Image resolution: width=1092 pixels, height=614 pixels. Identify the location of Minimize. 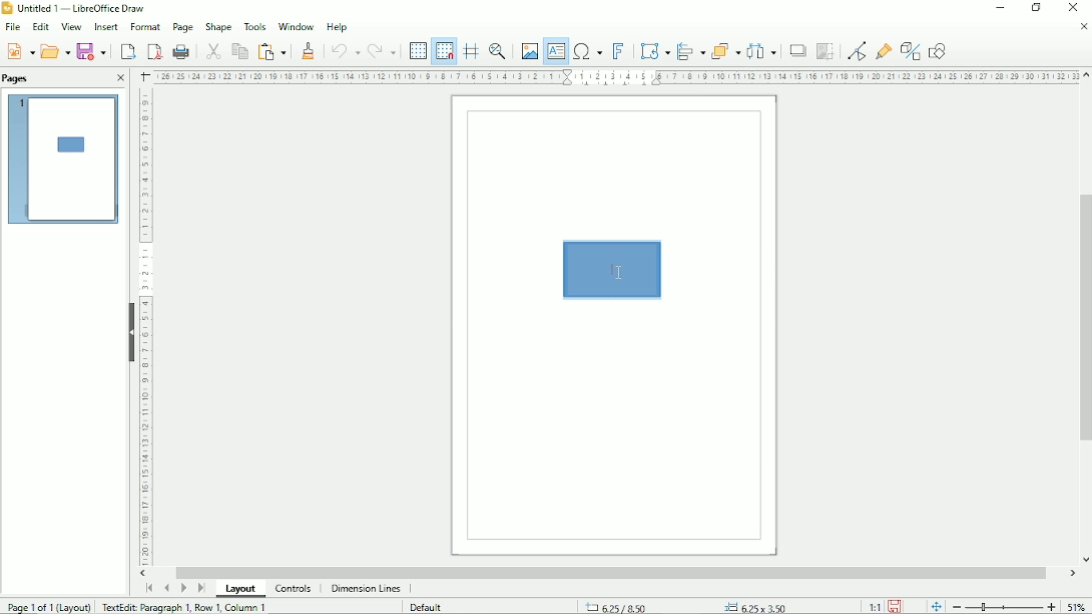
(1001, 8).